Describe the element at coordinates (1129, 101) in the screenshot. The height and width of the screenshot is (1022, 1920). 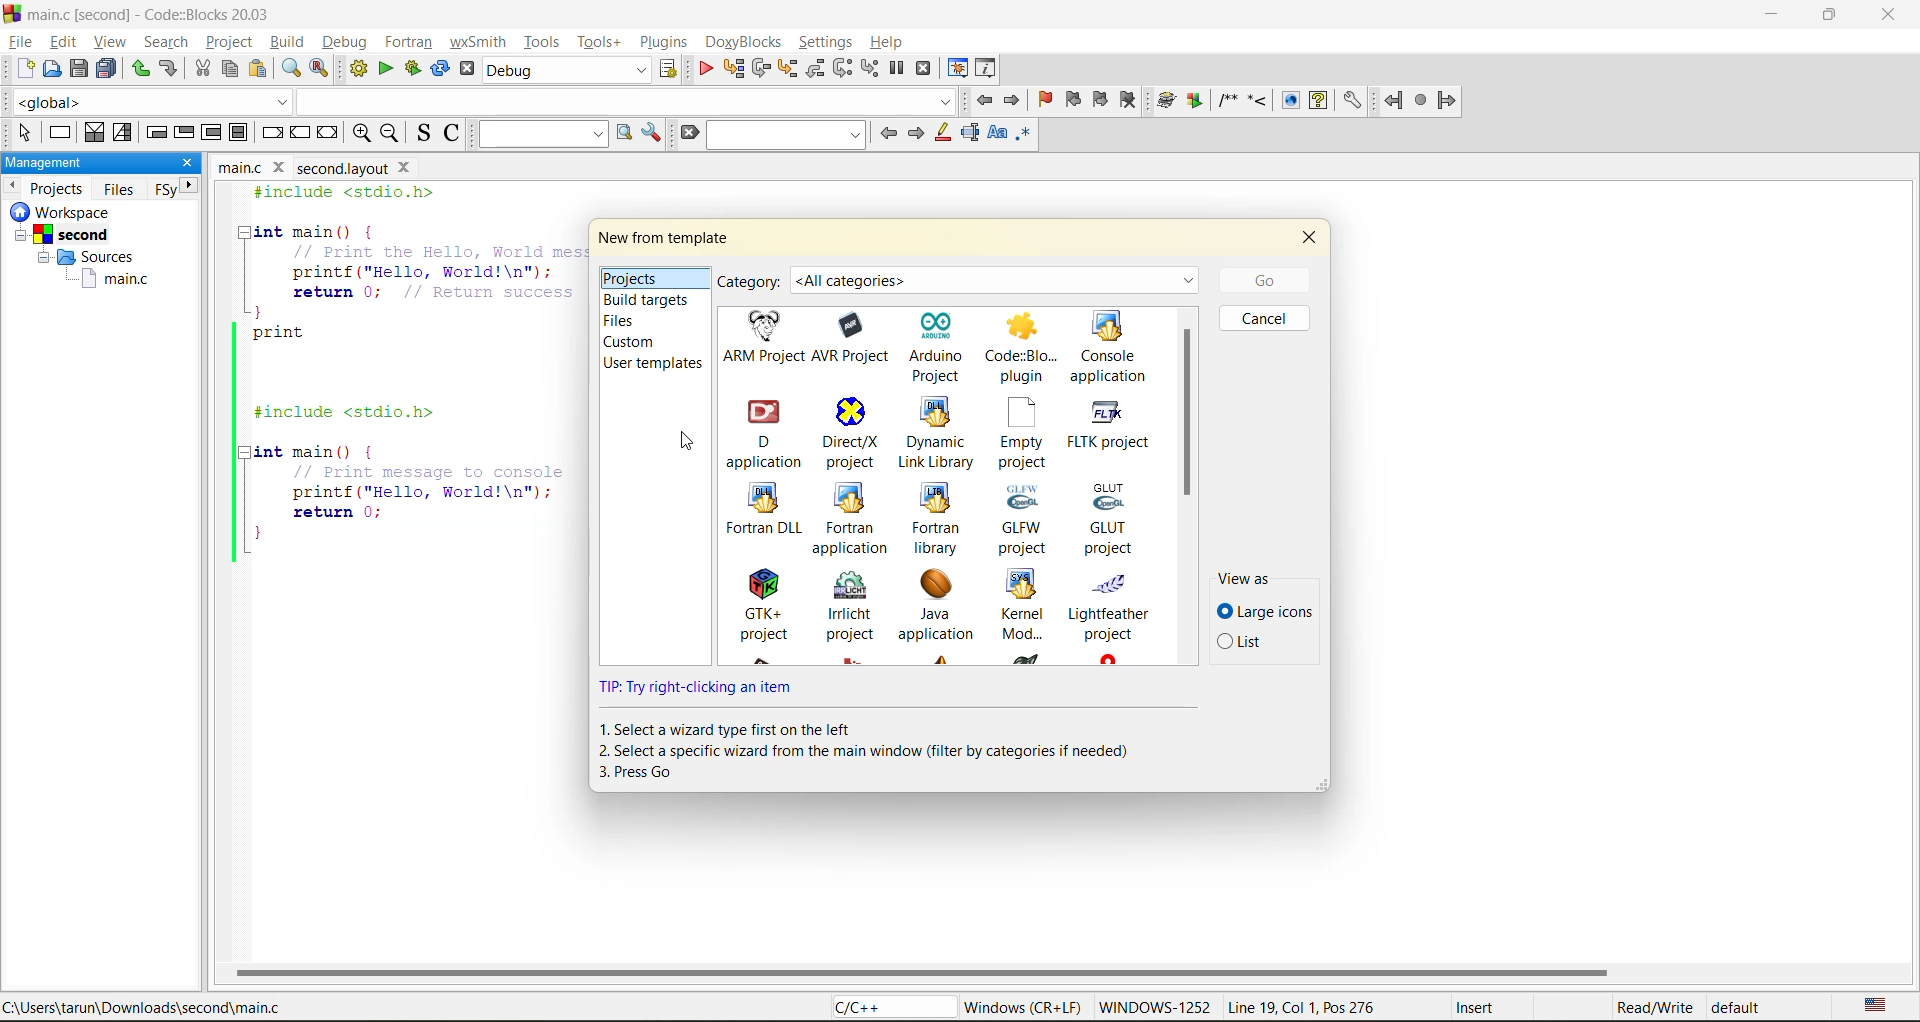
I see `clear bookmark` at that location.